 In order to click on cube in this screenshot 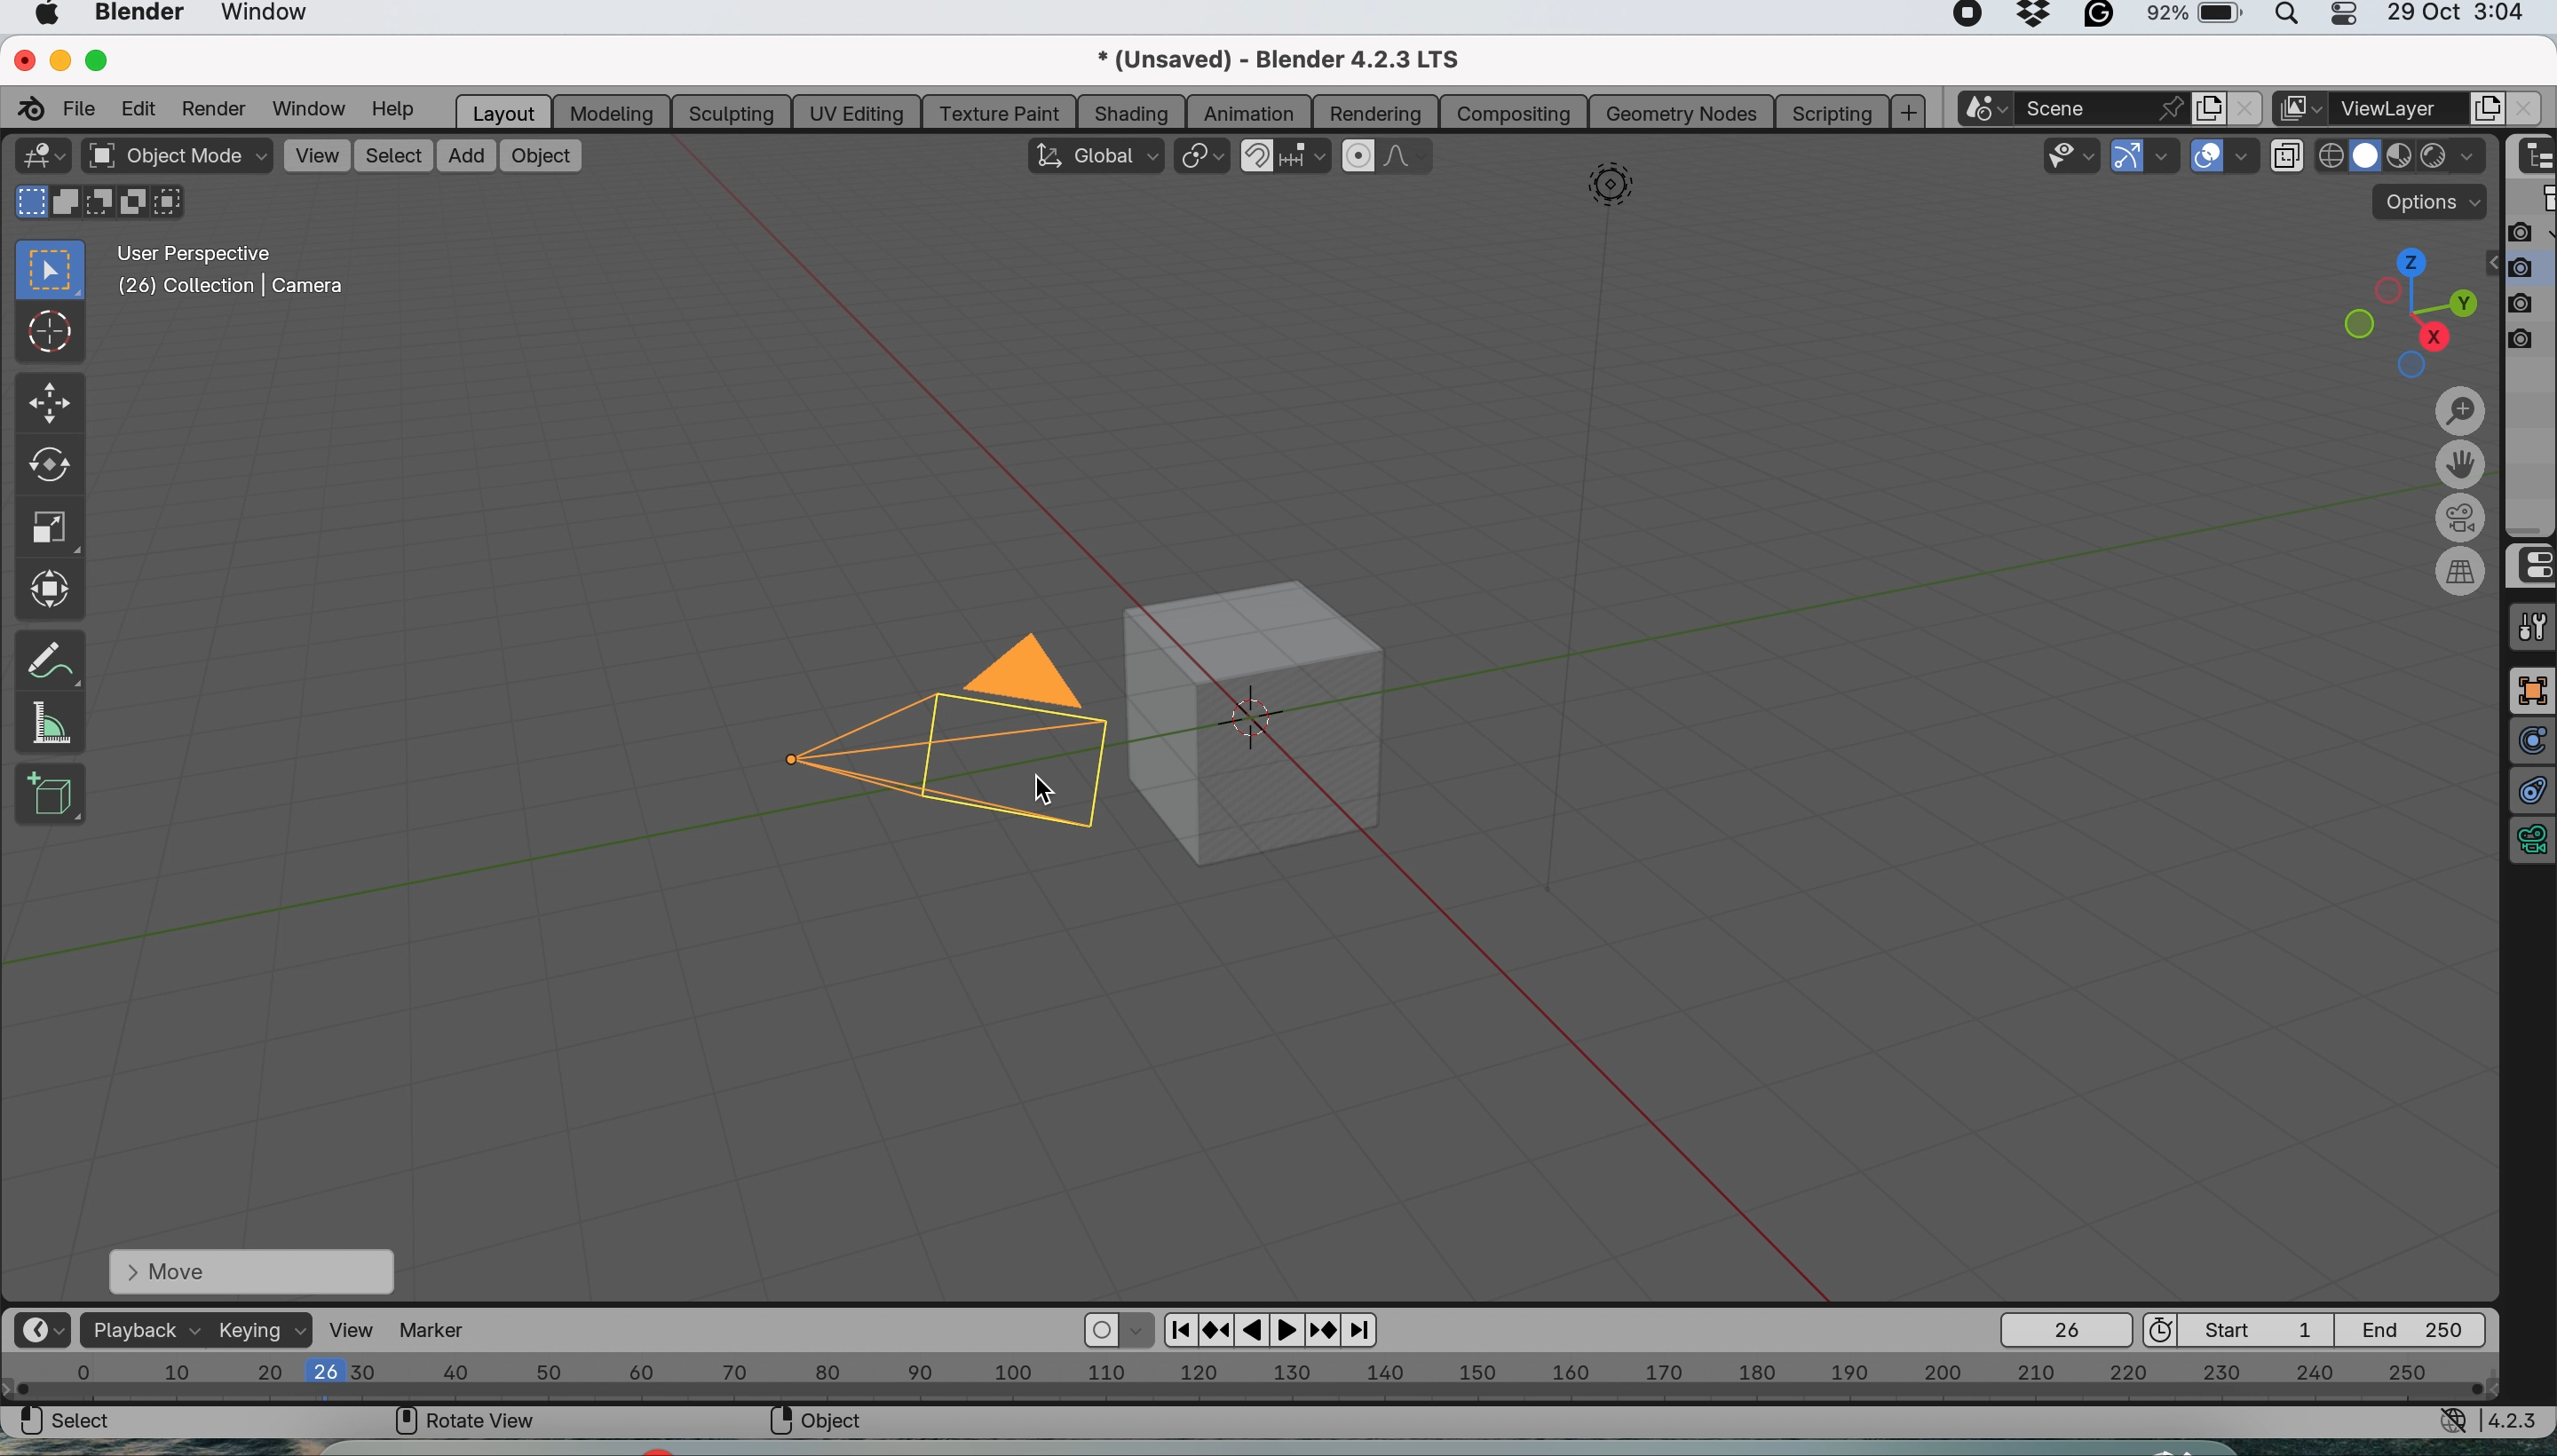, I will do `click(1275, 718)`.